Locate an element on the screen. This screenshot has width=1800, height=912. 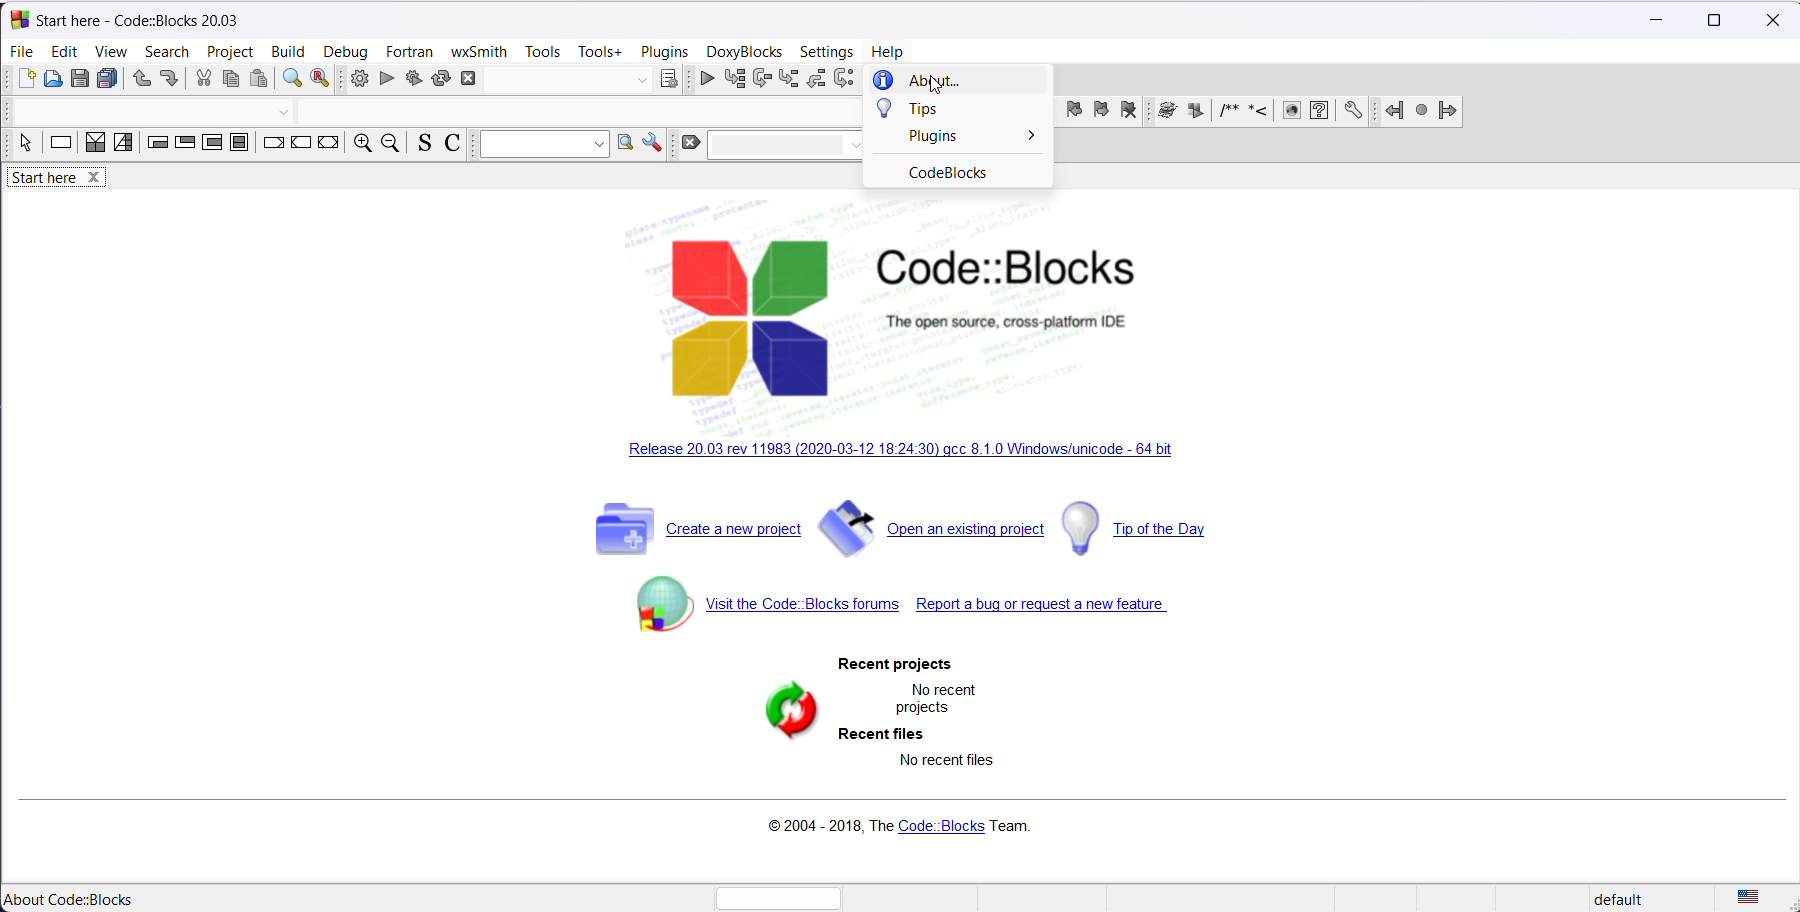
icon is located at coordinates (1291, 112).